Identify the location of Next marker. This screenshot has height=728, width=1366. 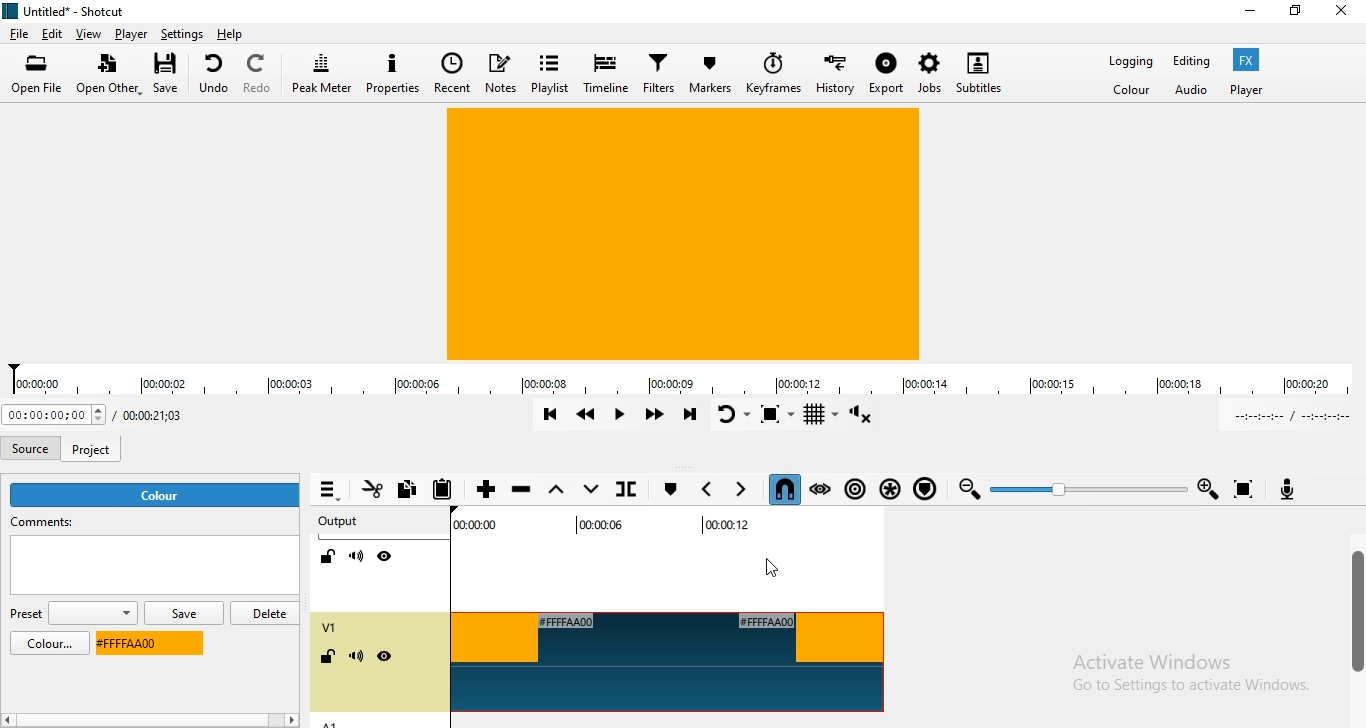
(742, 488).